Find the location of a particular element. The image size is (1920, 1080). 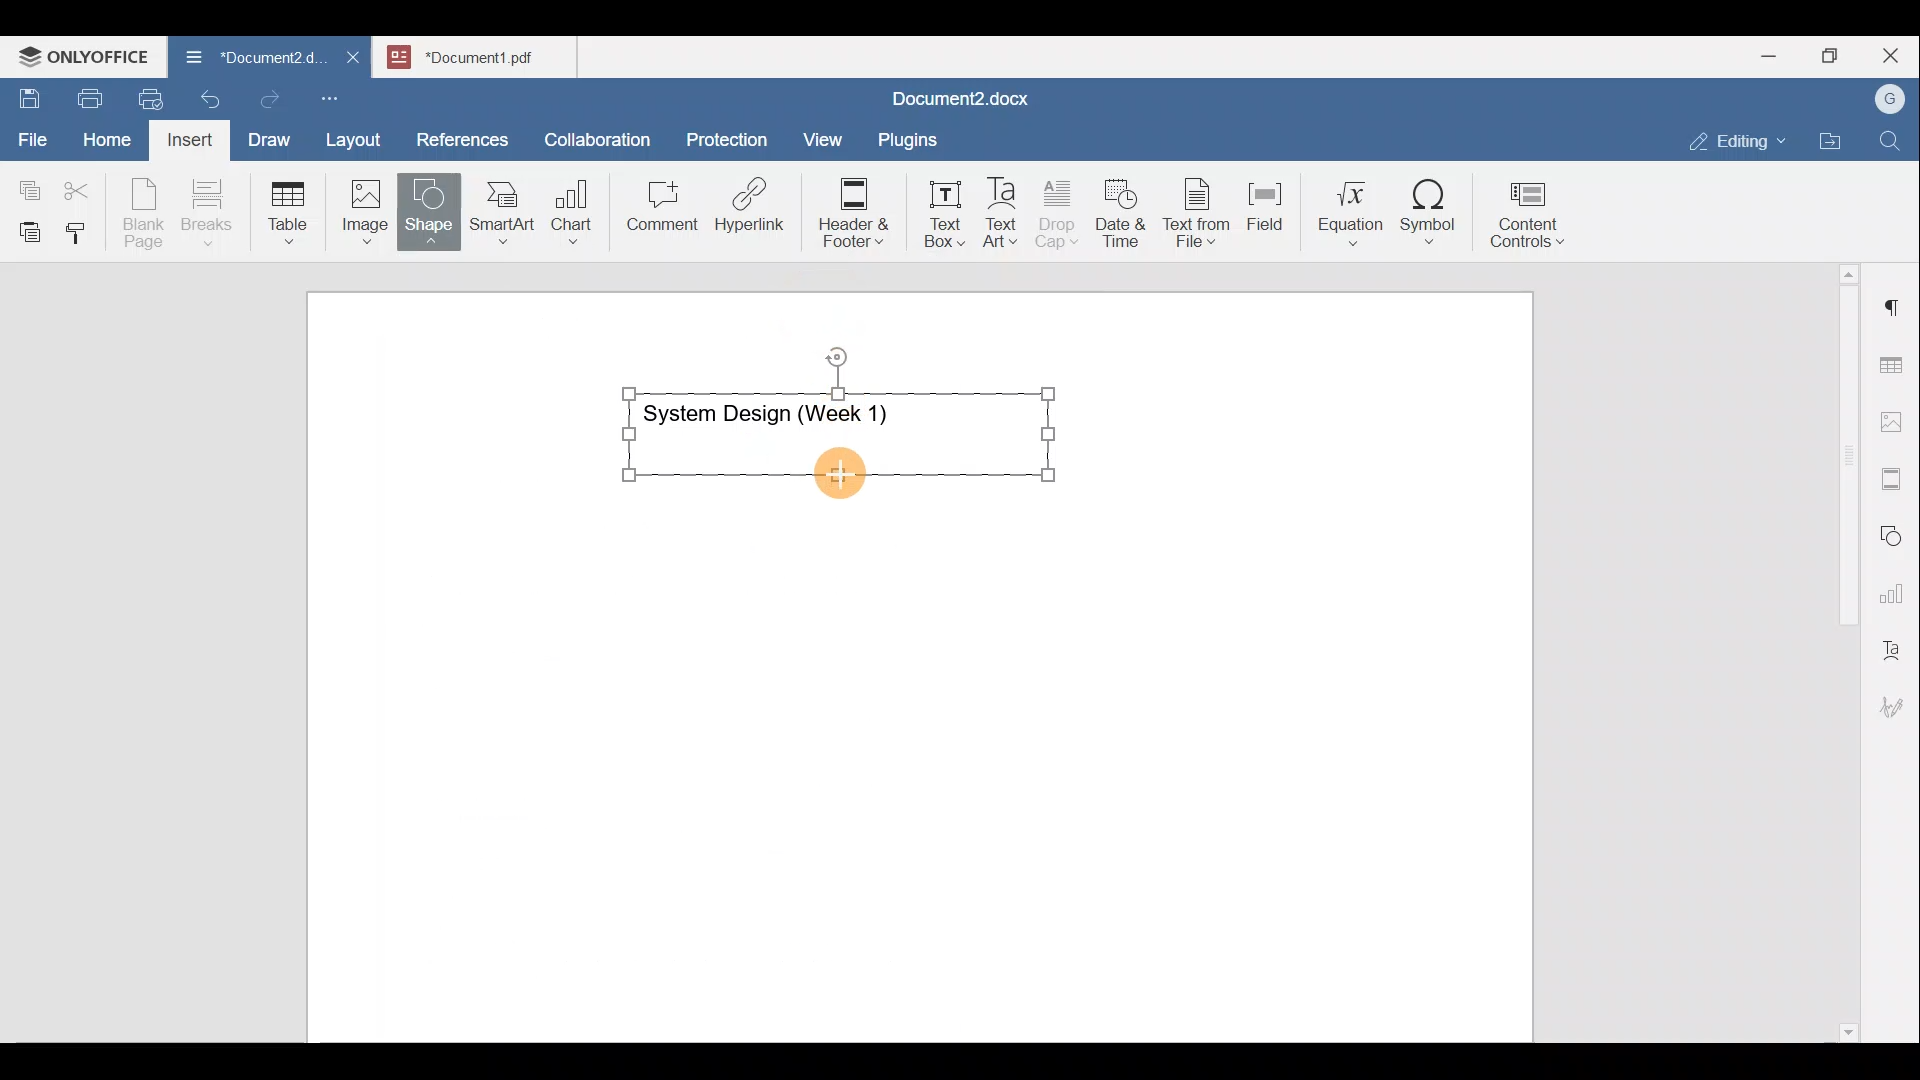

Undo is located at coordinates (206, 96).